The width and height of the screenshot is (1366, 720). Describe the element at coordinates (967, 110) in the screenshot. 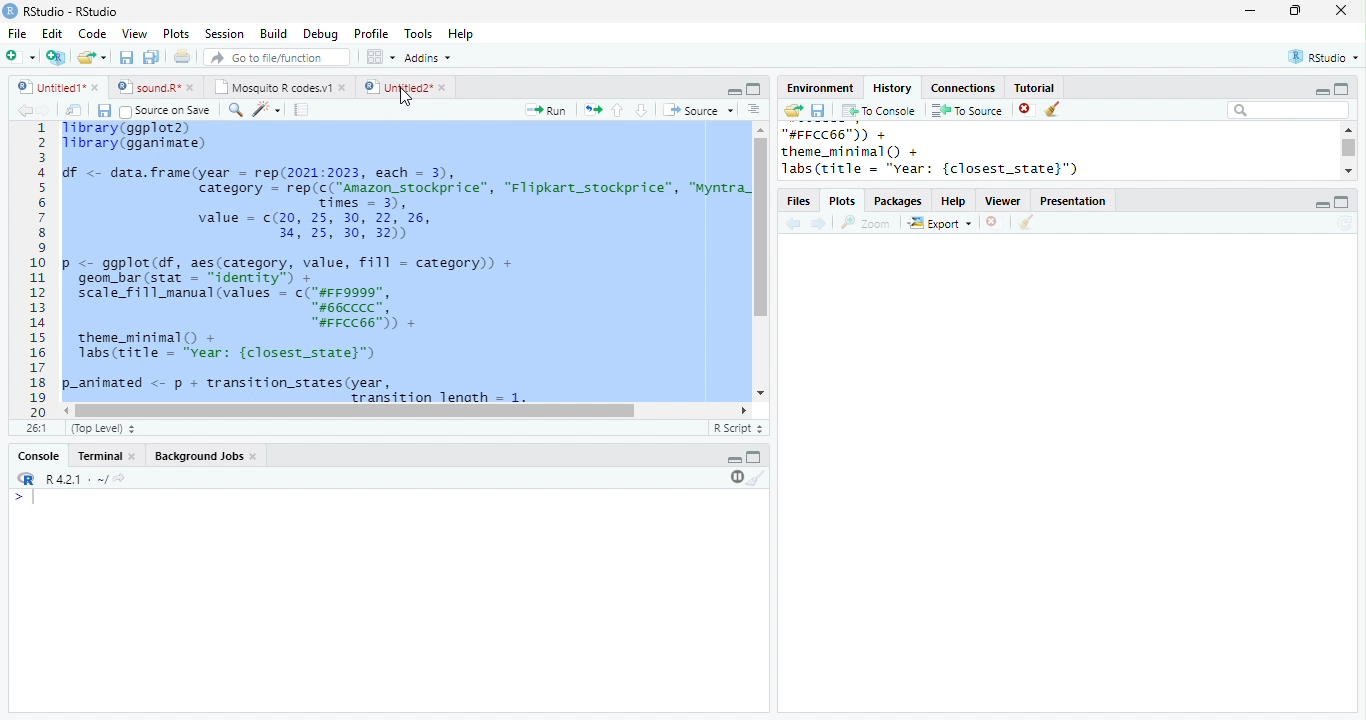

I see `To Source` at that location.